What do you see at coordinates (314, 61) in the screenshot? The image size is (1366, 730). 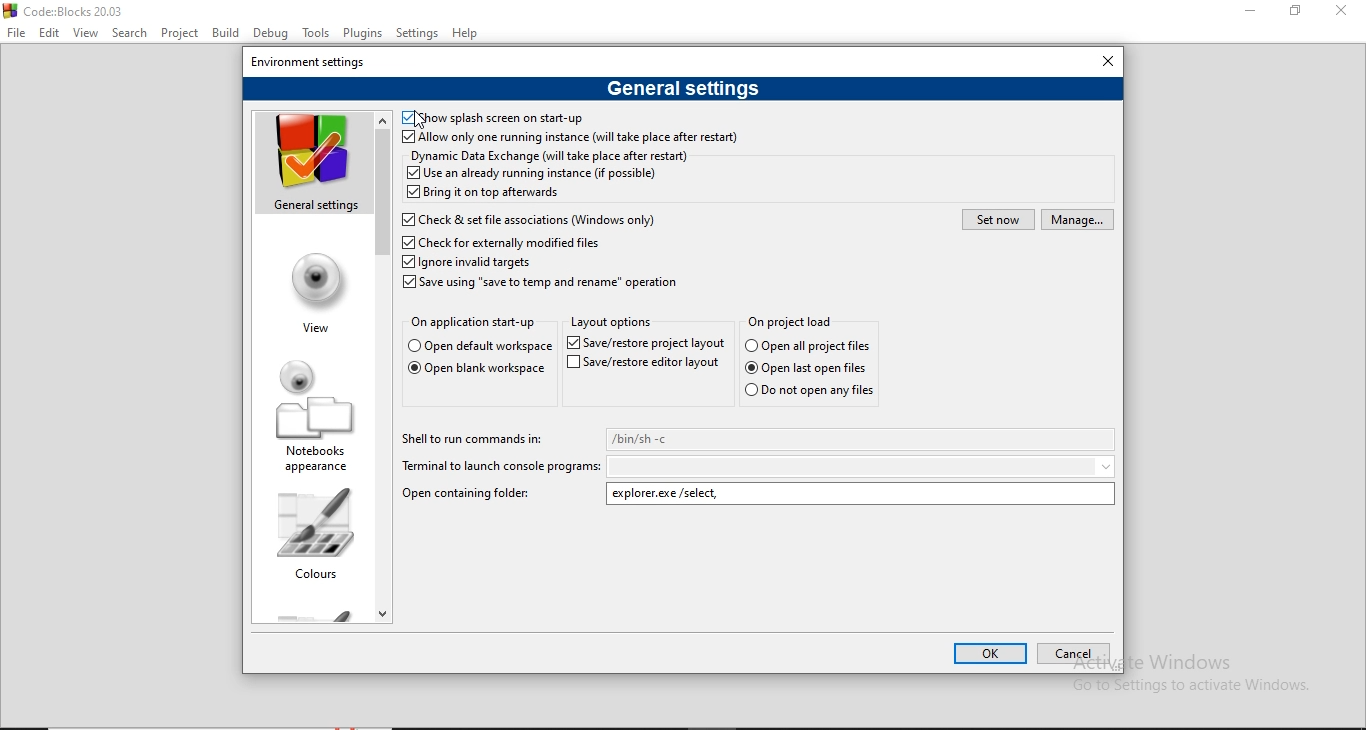 I see `Environment settings` at bounding box center [314, 61].